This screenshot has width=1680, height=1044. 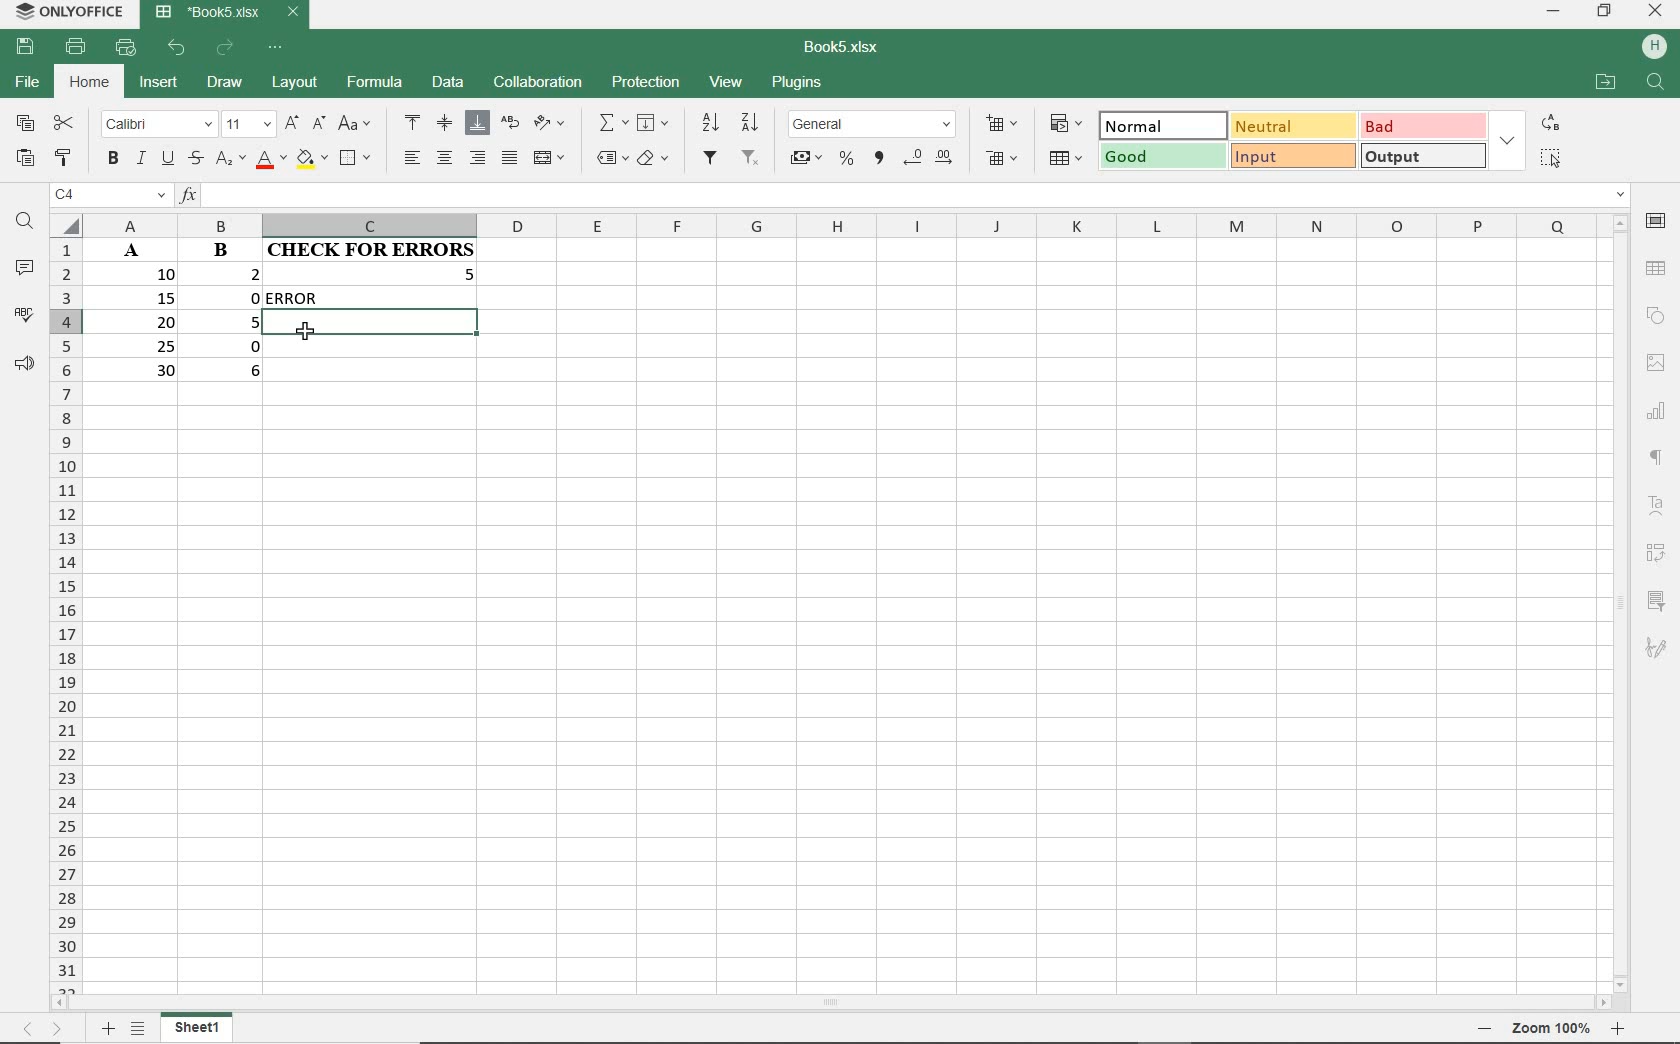 What do you see at coordinates (64, 125) in the screenshot?
I see `CUT` at bounding box center [64, 125].